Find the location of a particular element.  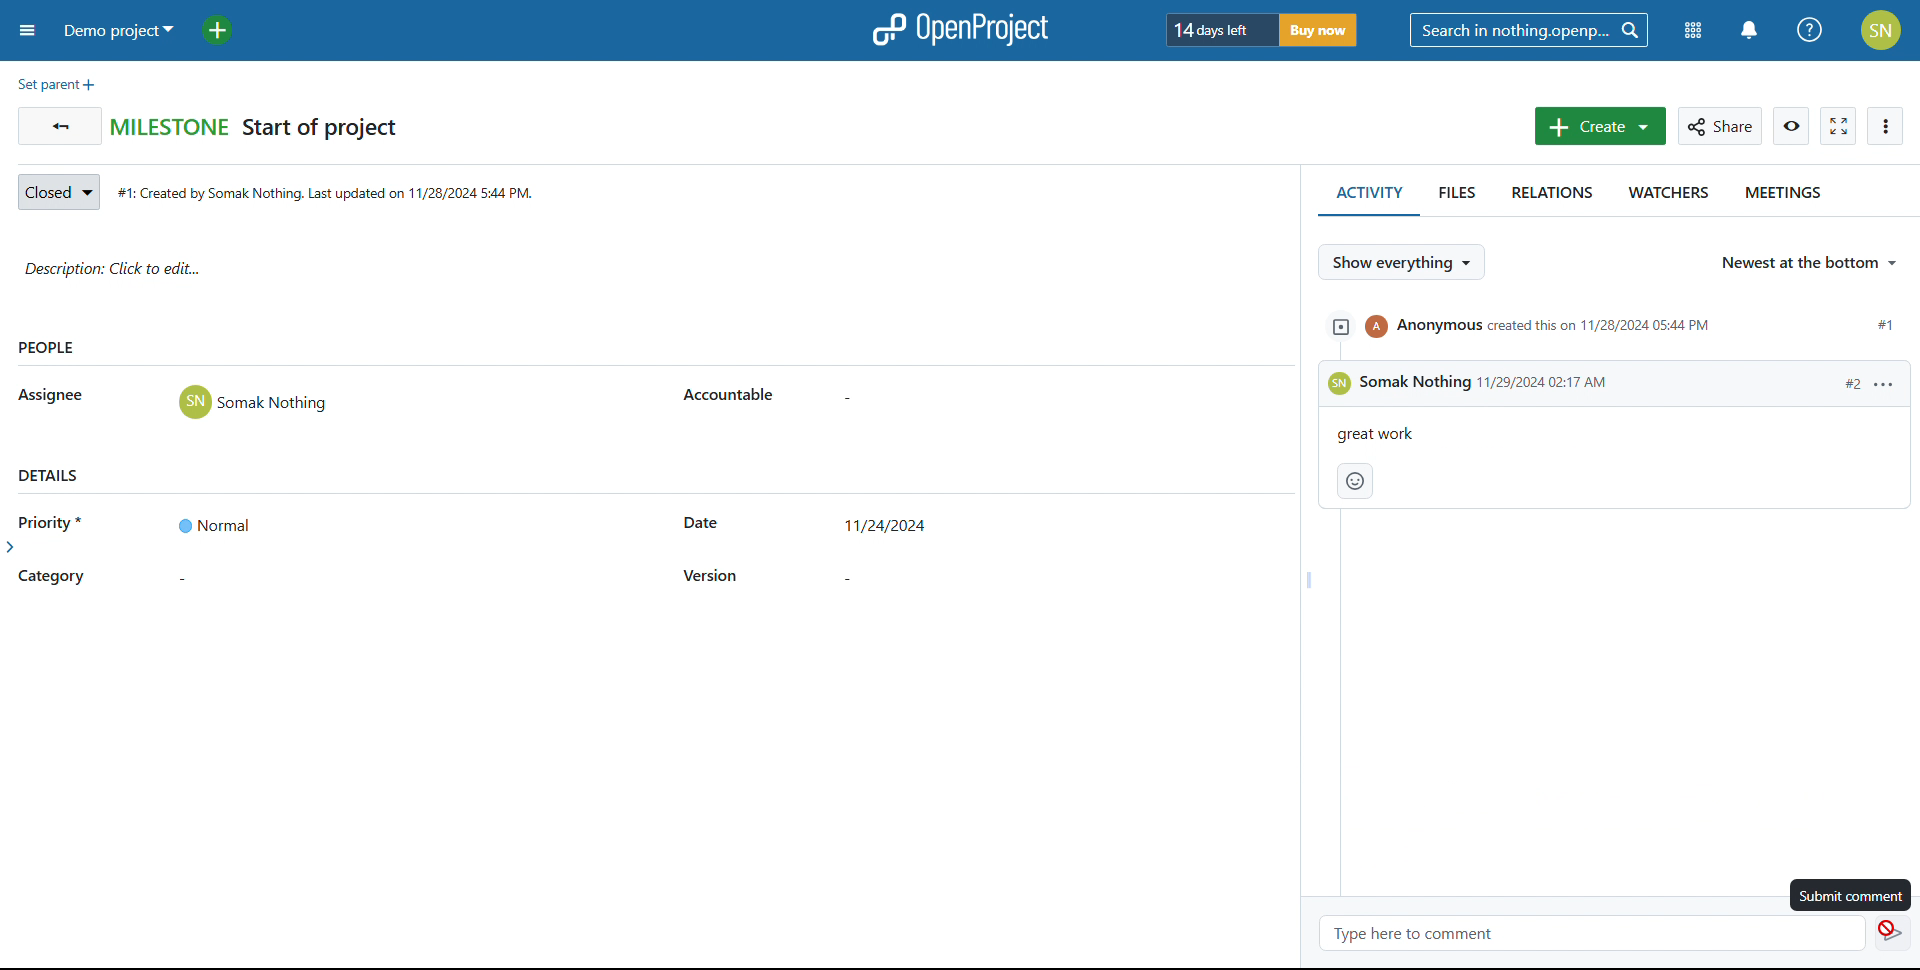

demo project is located at coordinates (120, 30).